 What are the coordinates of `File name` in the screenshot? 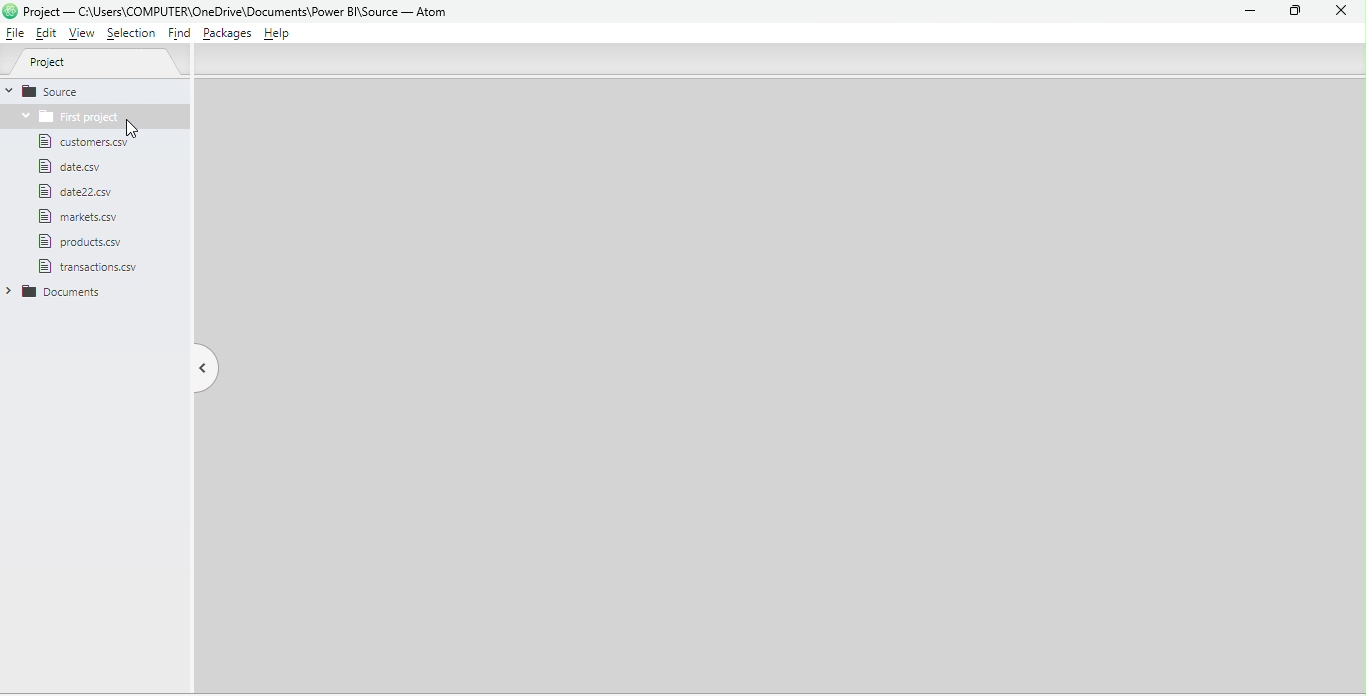 It's located at (243, 12).